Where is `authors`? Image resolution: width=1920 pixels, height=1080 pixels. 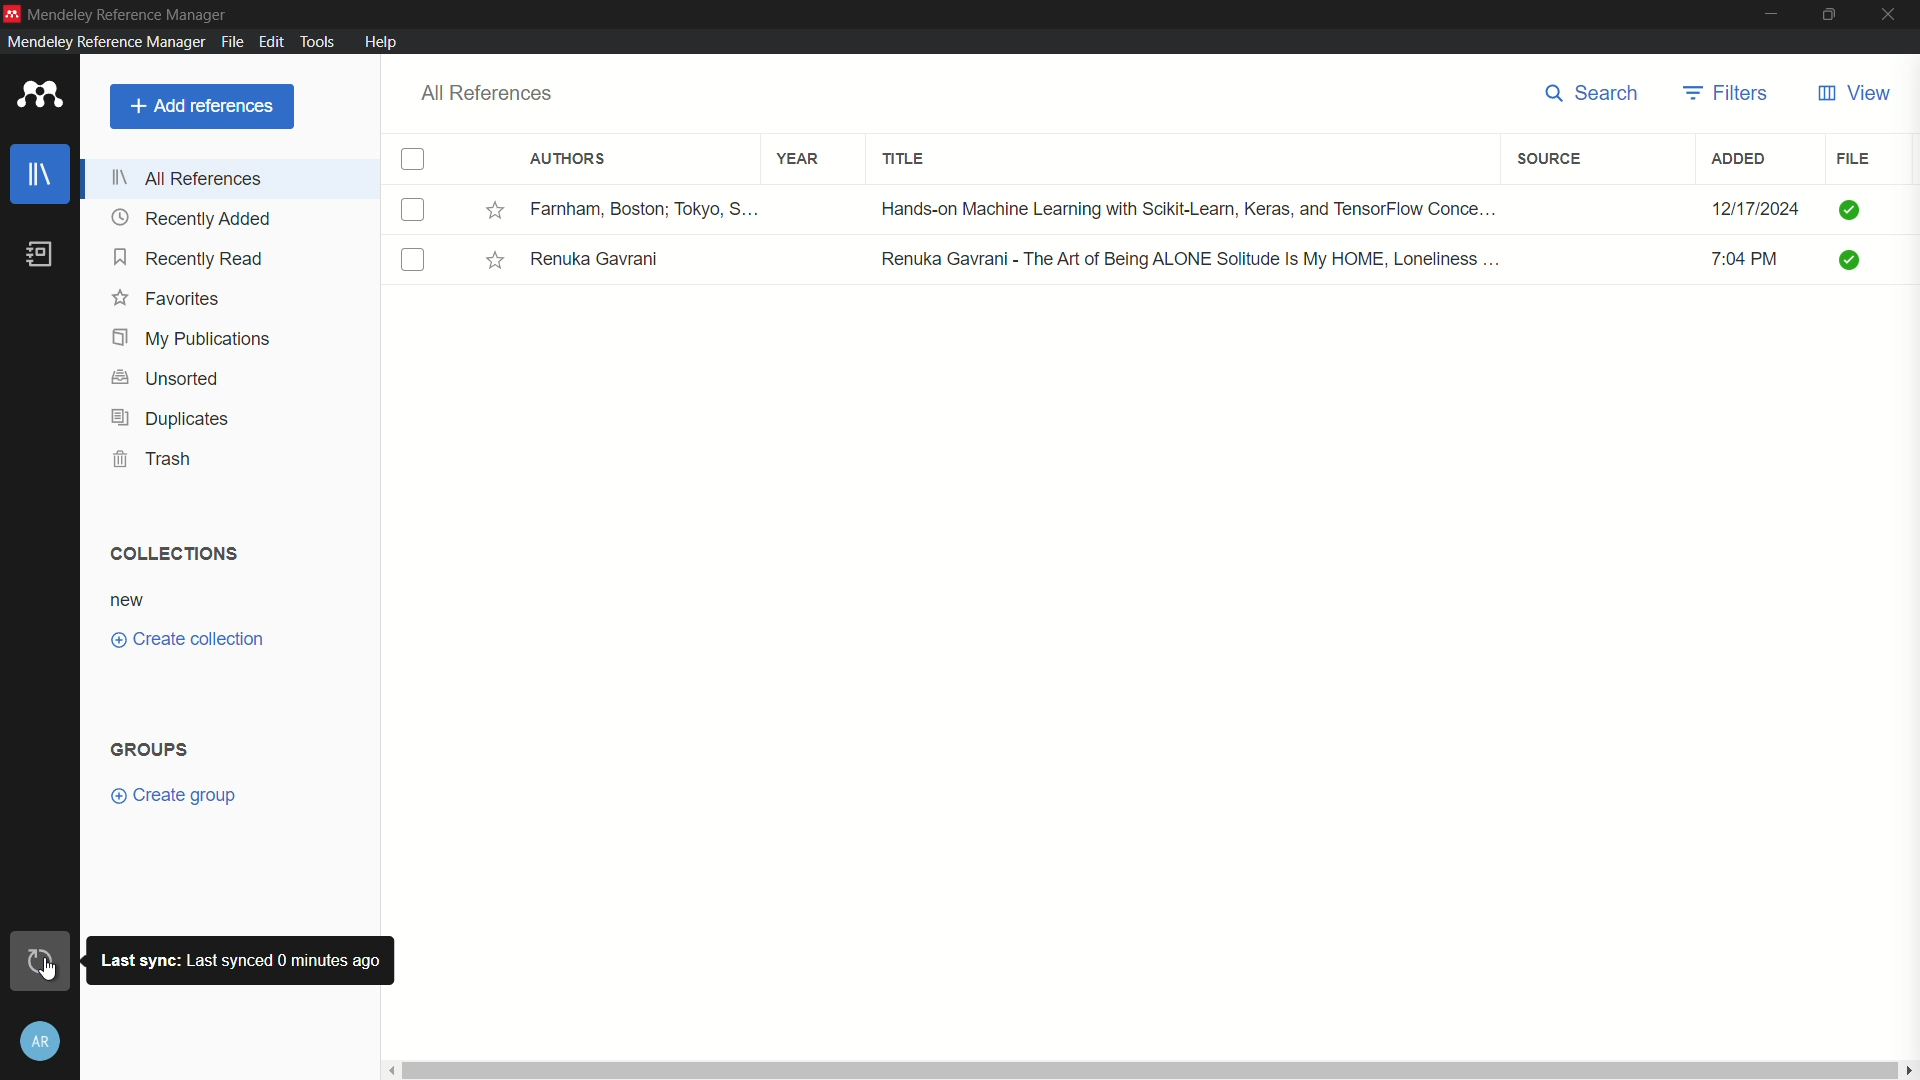
authors is located at coordinates (568, 159).